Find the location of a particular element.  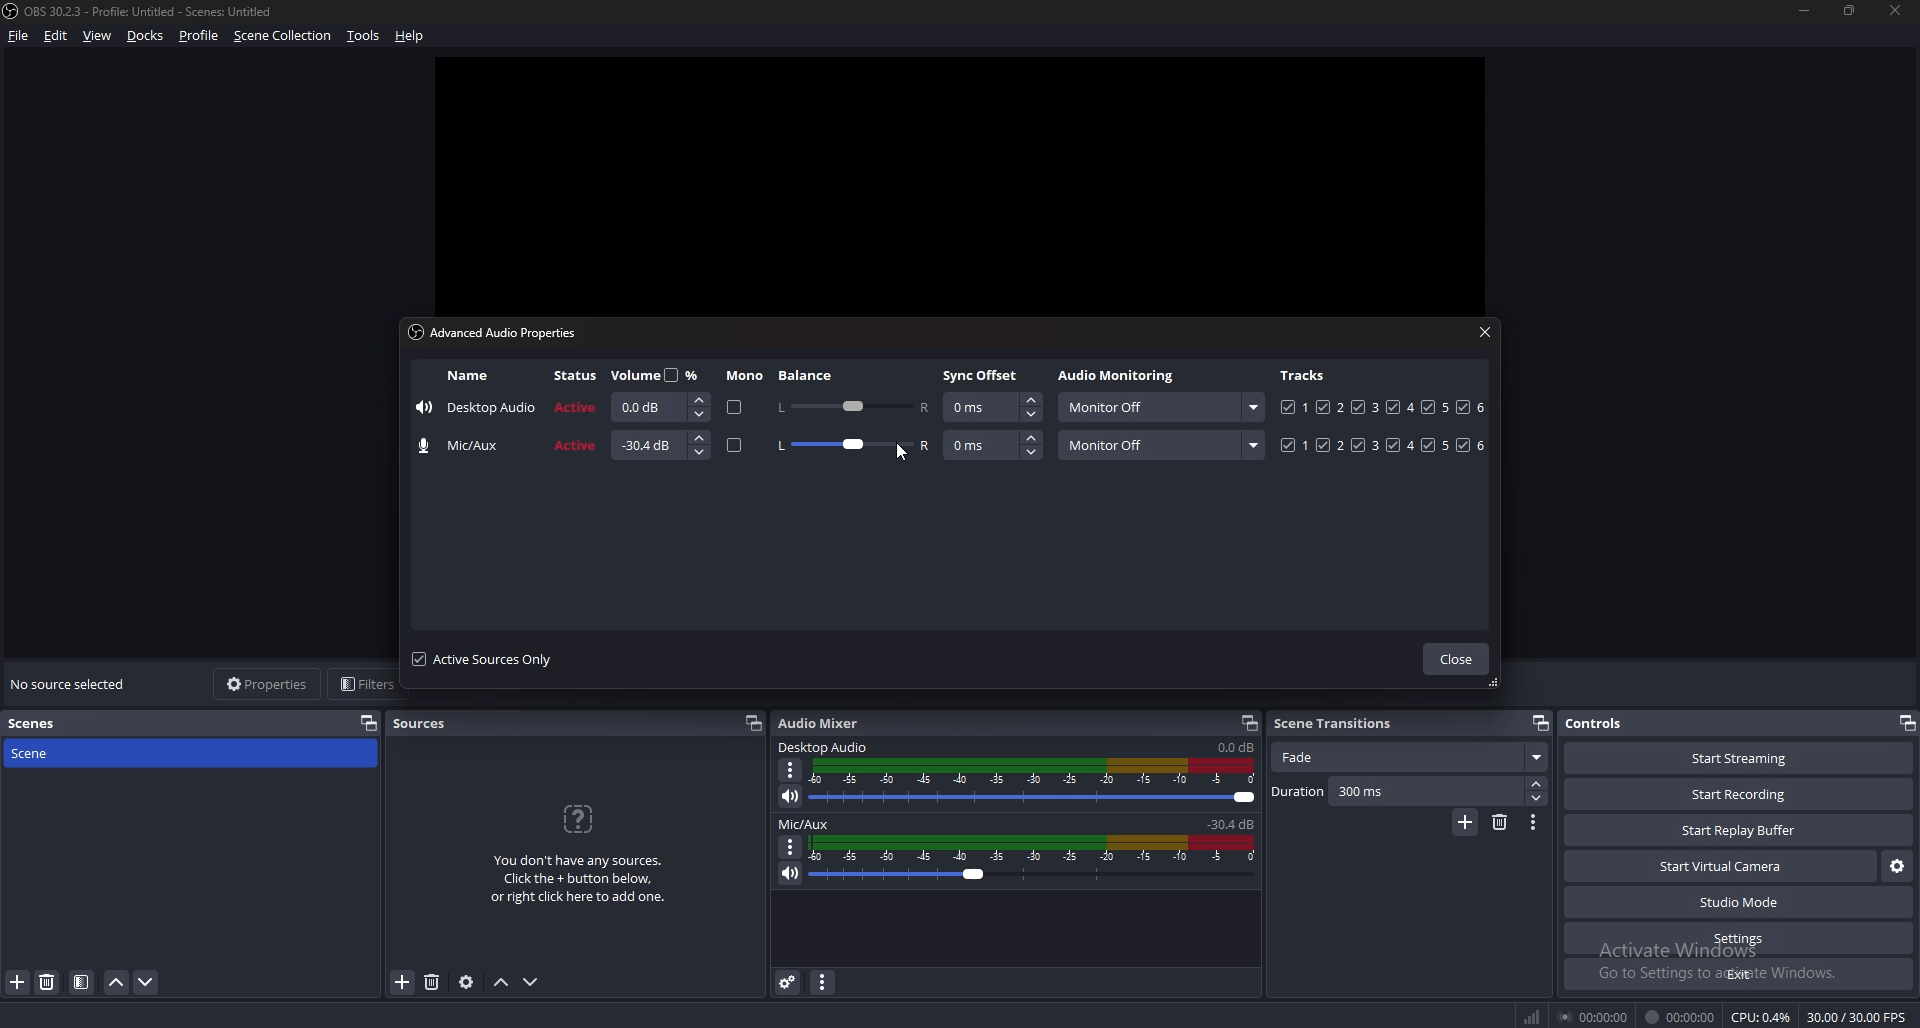

advanced audio properties is located at coordinates (789, 982).